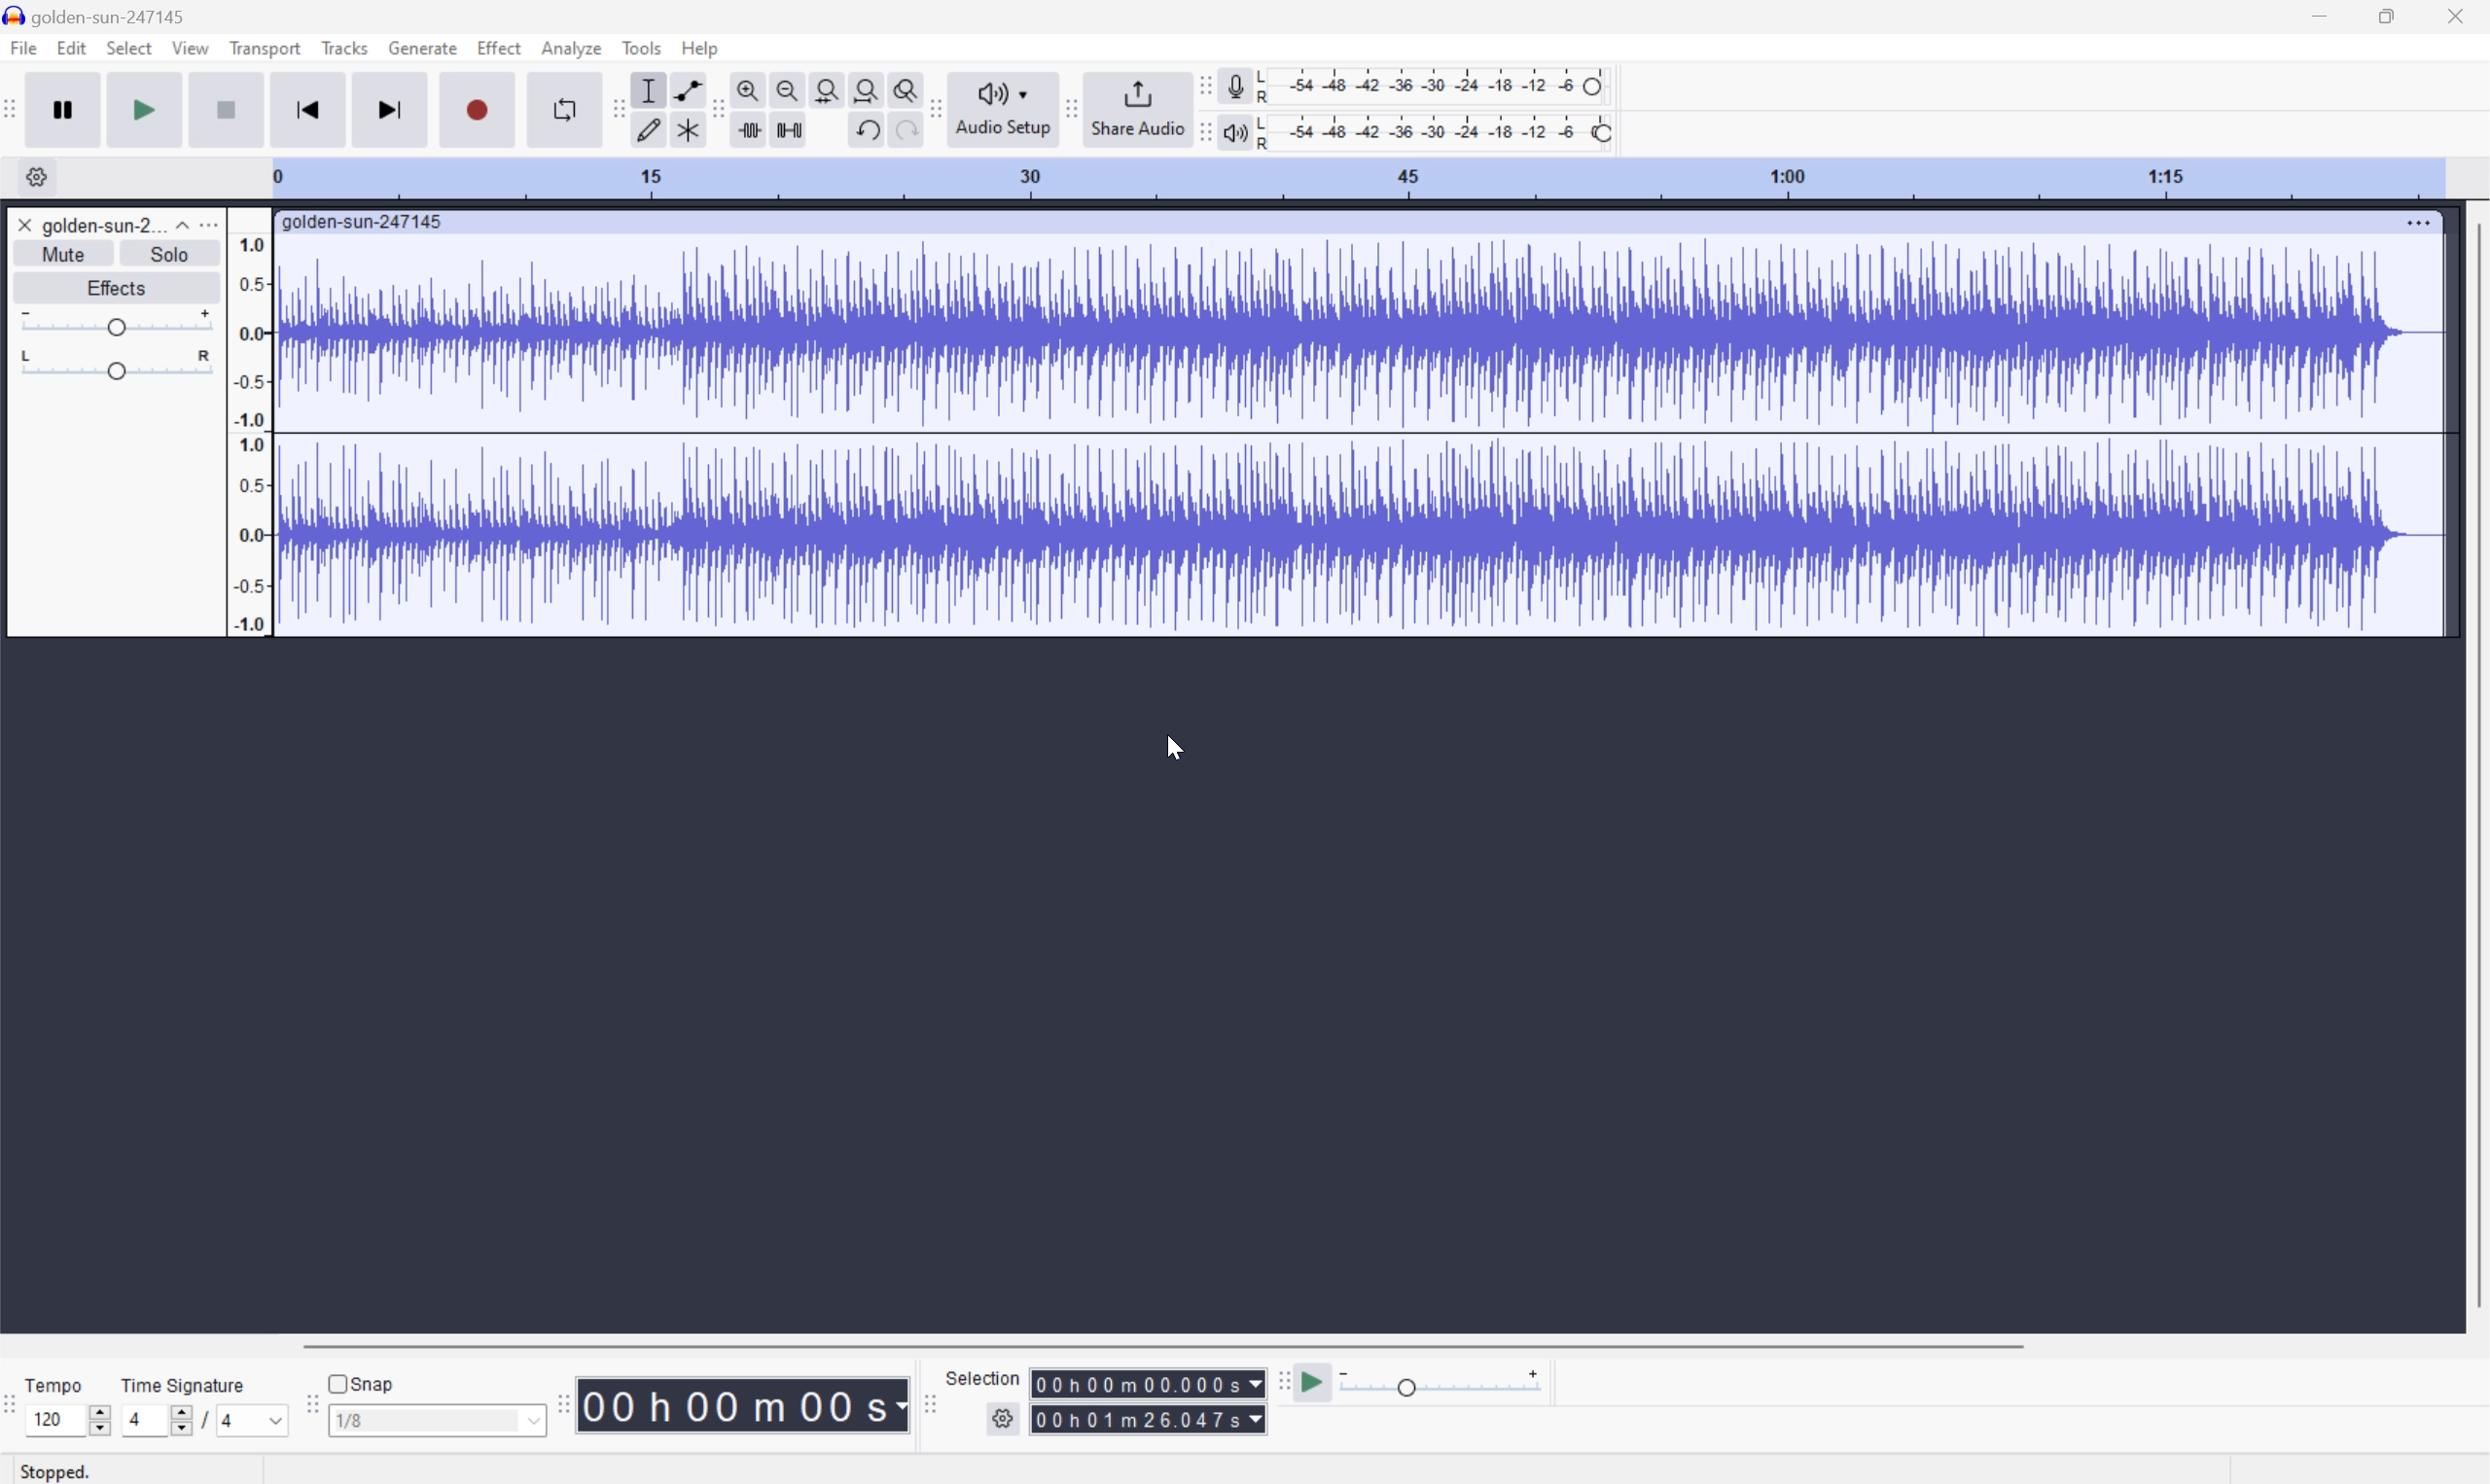  What do you see at coordinates (255, 1421) in the screenshot?
I see `4` at bounding box center [255, 1421].